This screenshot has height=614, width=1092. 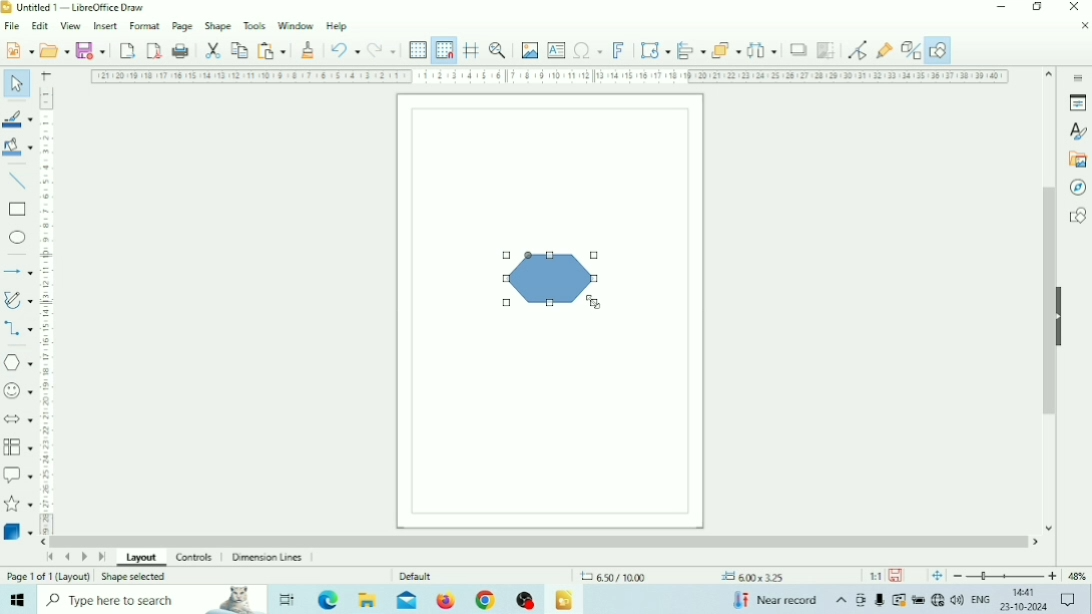 I want to click on Export directly as PDF, so click(x=155, y=49).